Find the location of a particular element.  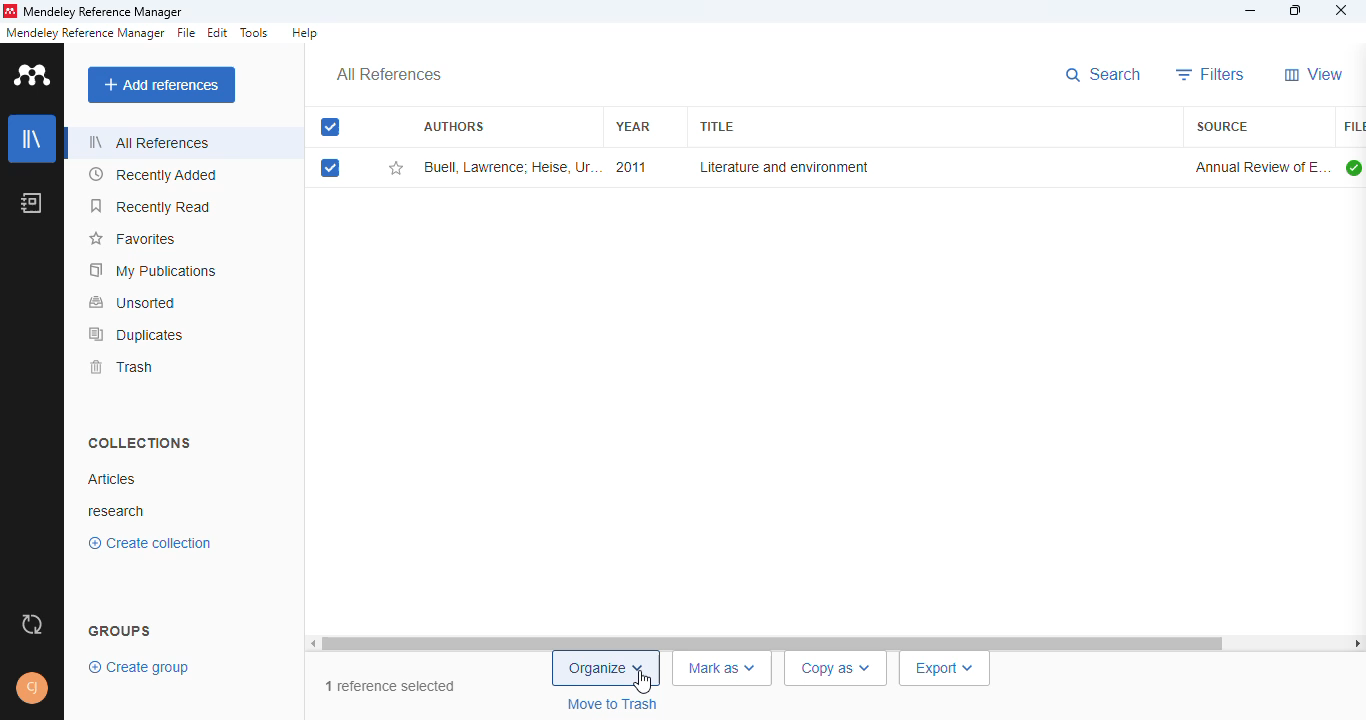

logo is located at coordinates (33, 75).